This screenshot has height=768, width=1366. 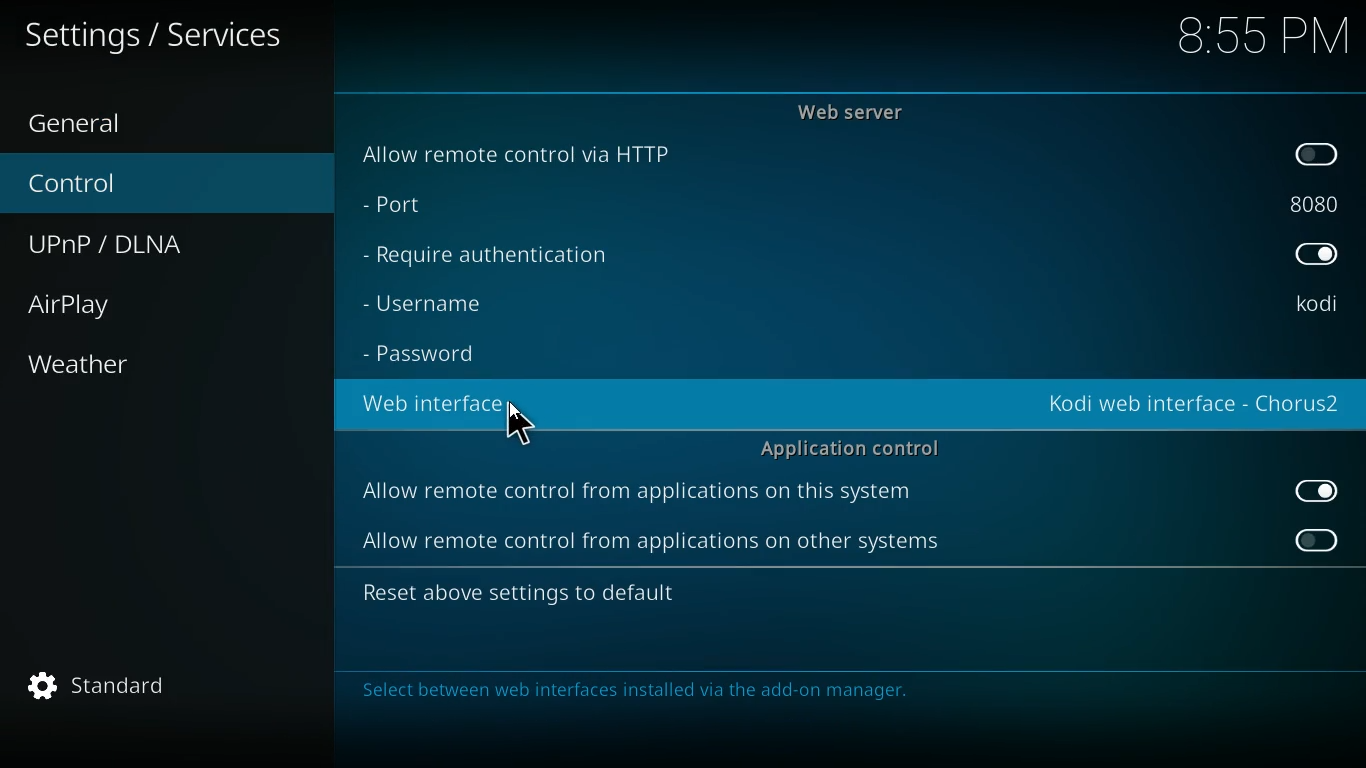 I want to click on web interface, so click(x=1194, y=407).